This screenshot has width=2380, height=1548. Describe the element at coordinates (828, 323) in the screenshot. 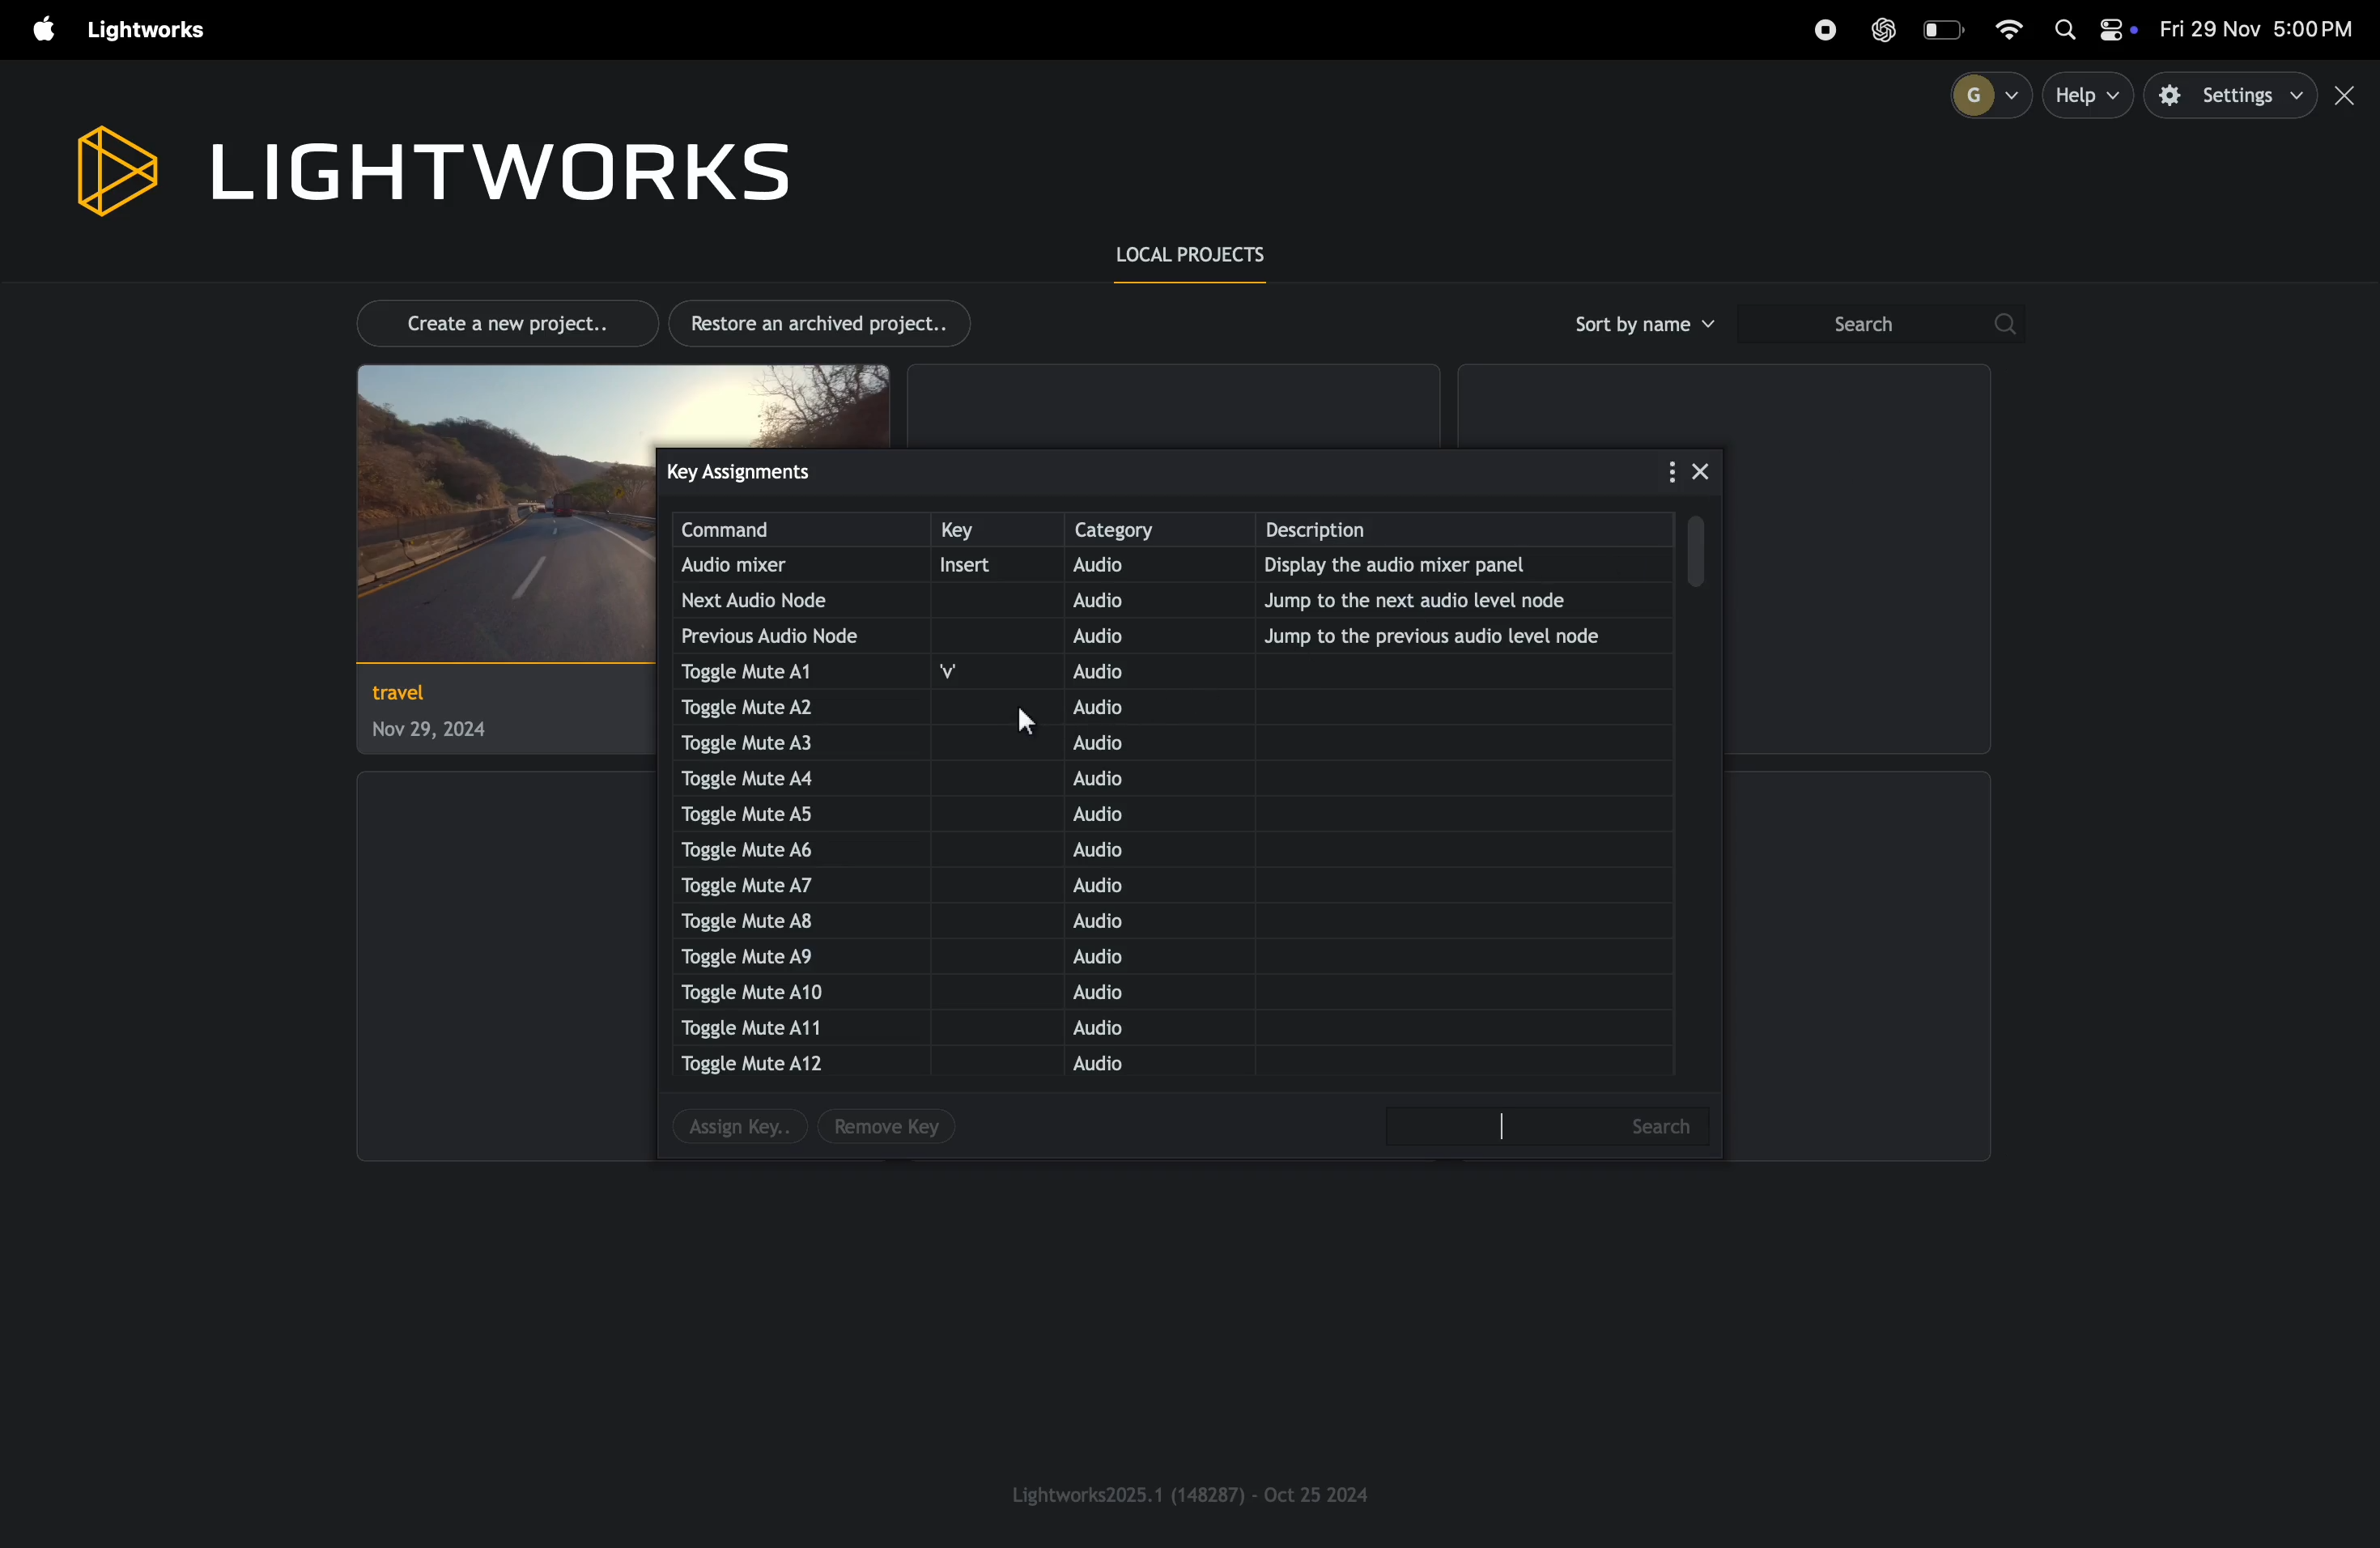

I see `restore archived projects` at that location.